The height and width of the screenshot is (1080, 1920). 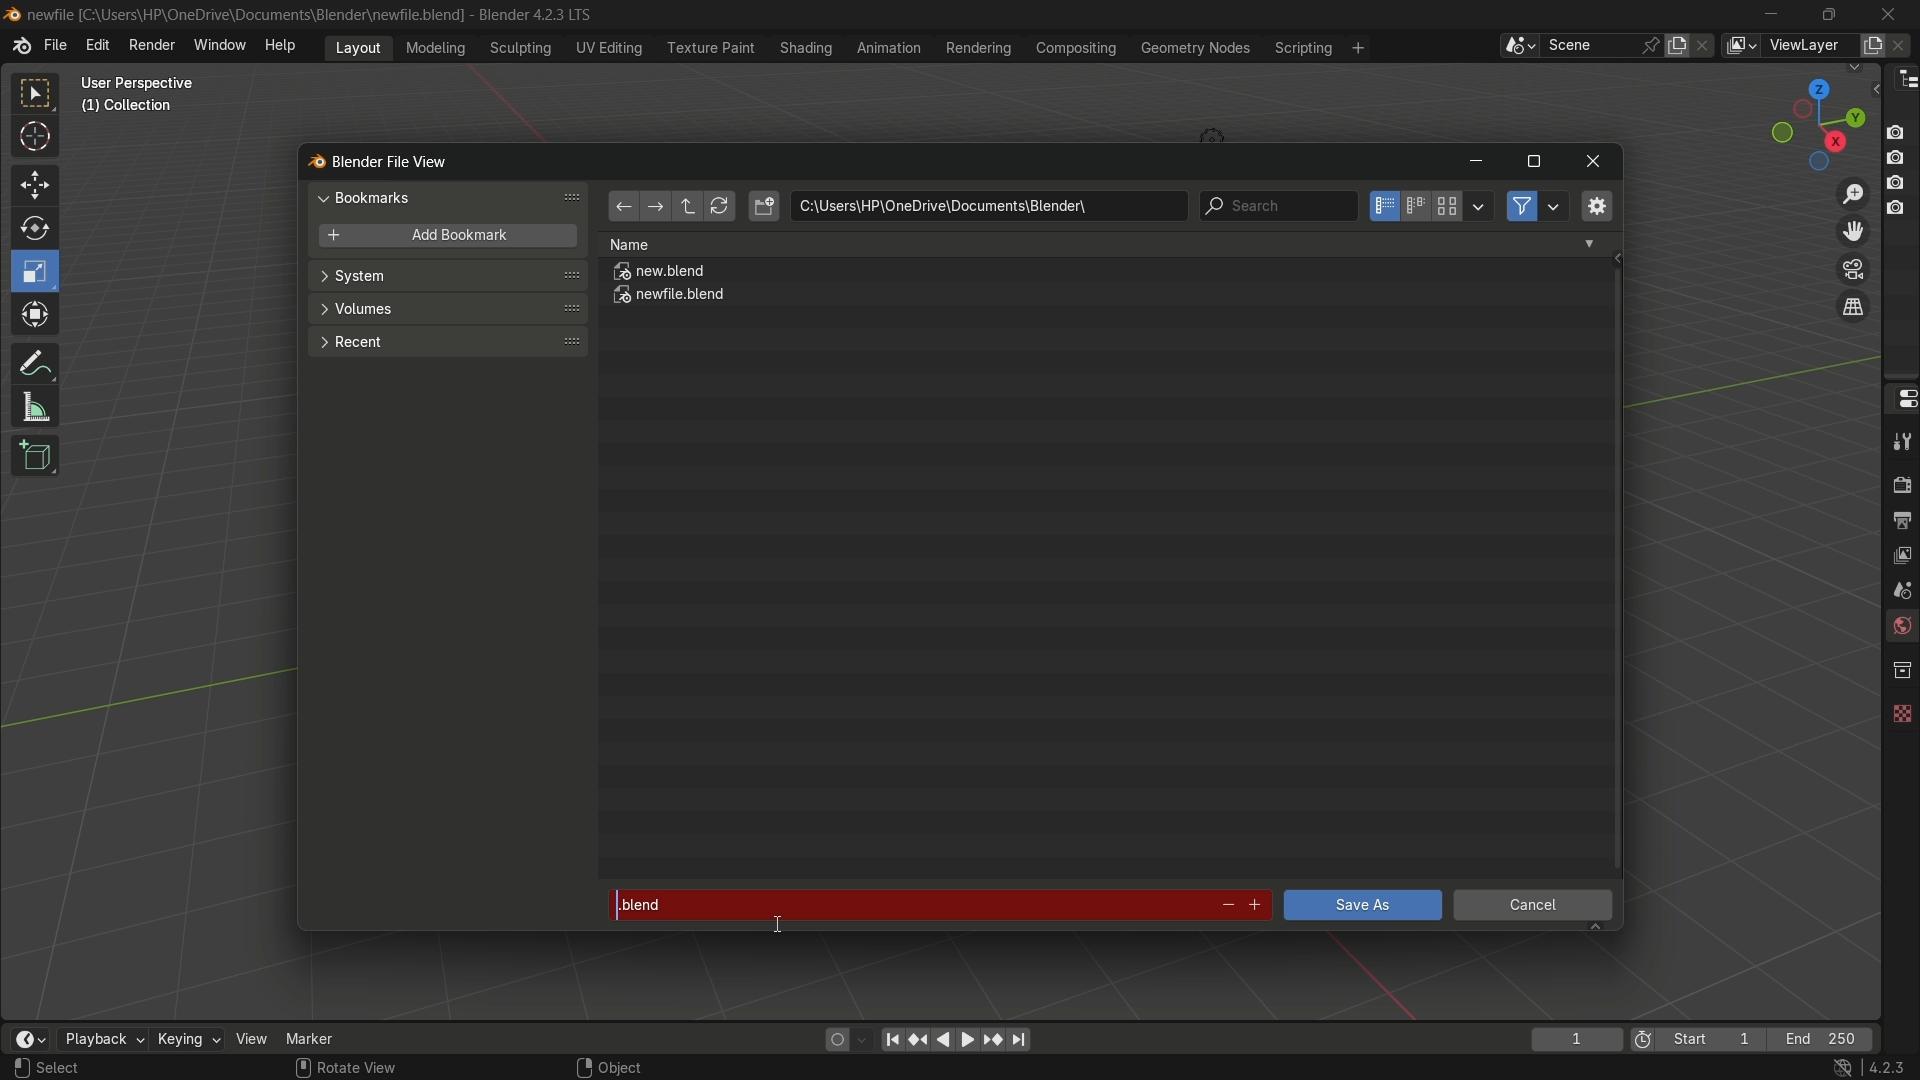 What do you see at coordinates (1555, 206) in the screenshot?
I see `filter settings` at bounding box center [1555, 206].